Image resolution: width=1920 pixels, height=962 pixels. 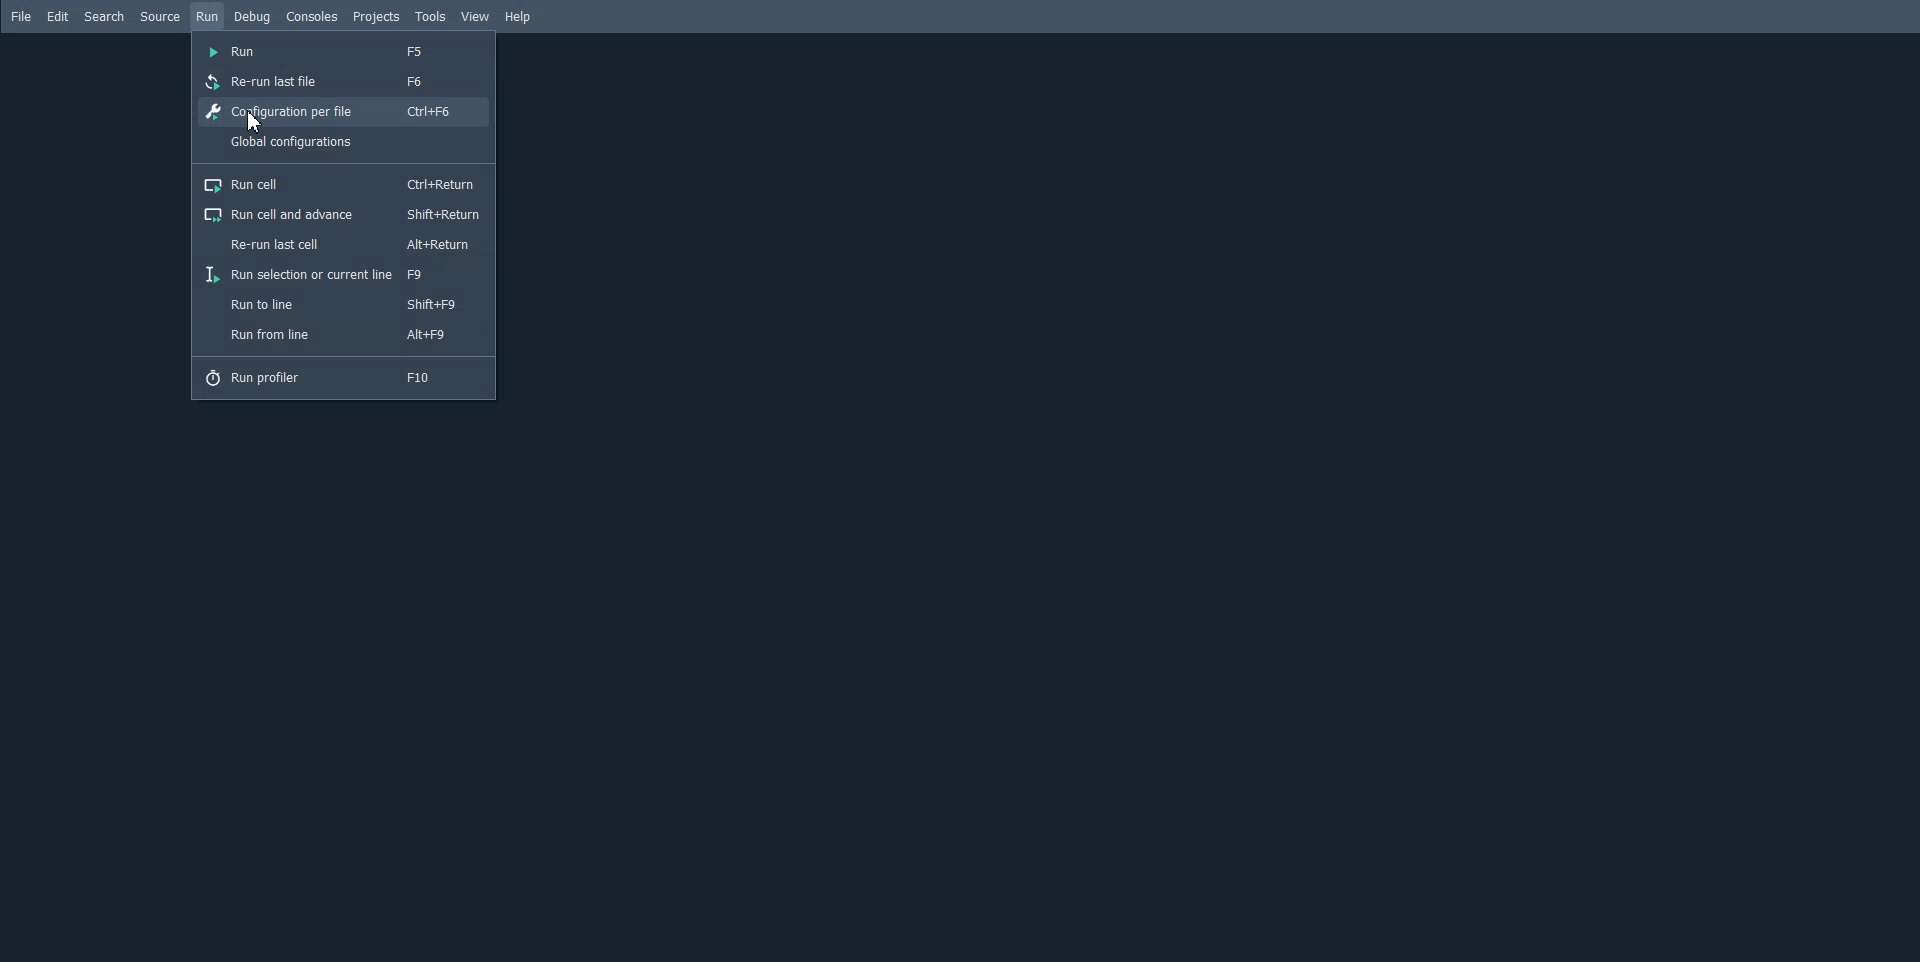 I want to click on Cursor, so click(x=257, y=121).